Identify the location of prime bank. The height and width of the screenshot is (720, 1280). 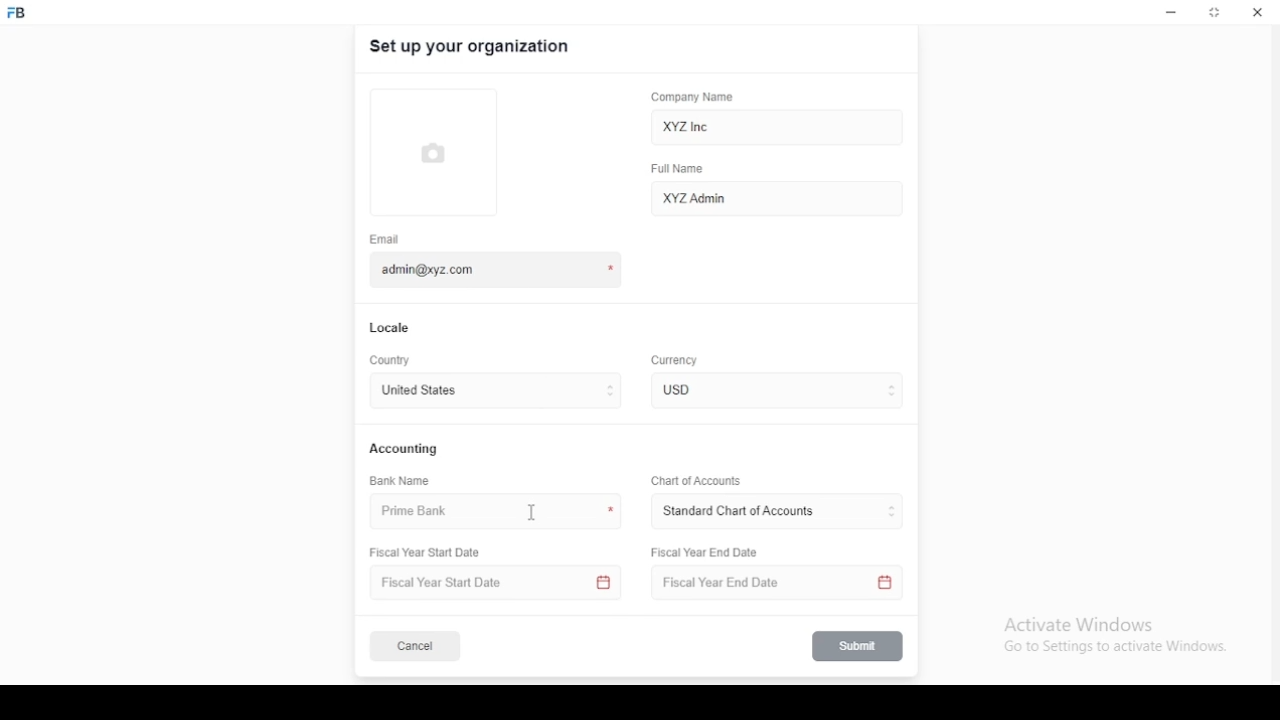
(423, 512).